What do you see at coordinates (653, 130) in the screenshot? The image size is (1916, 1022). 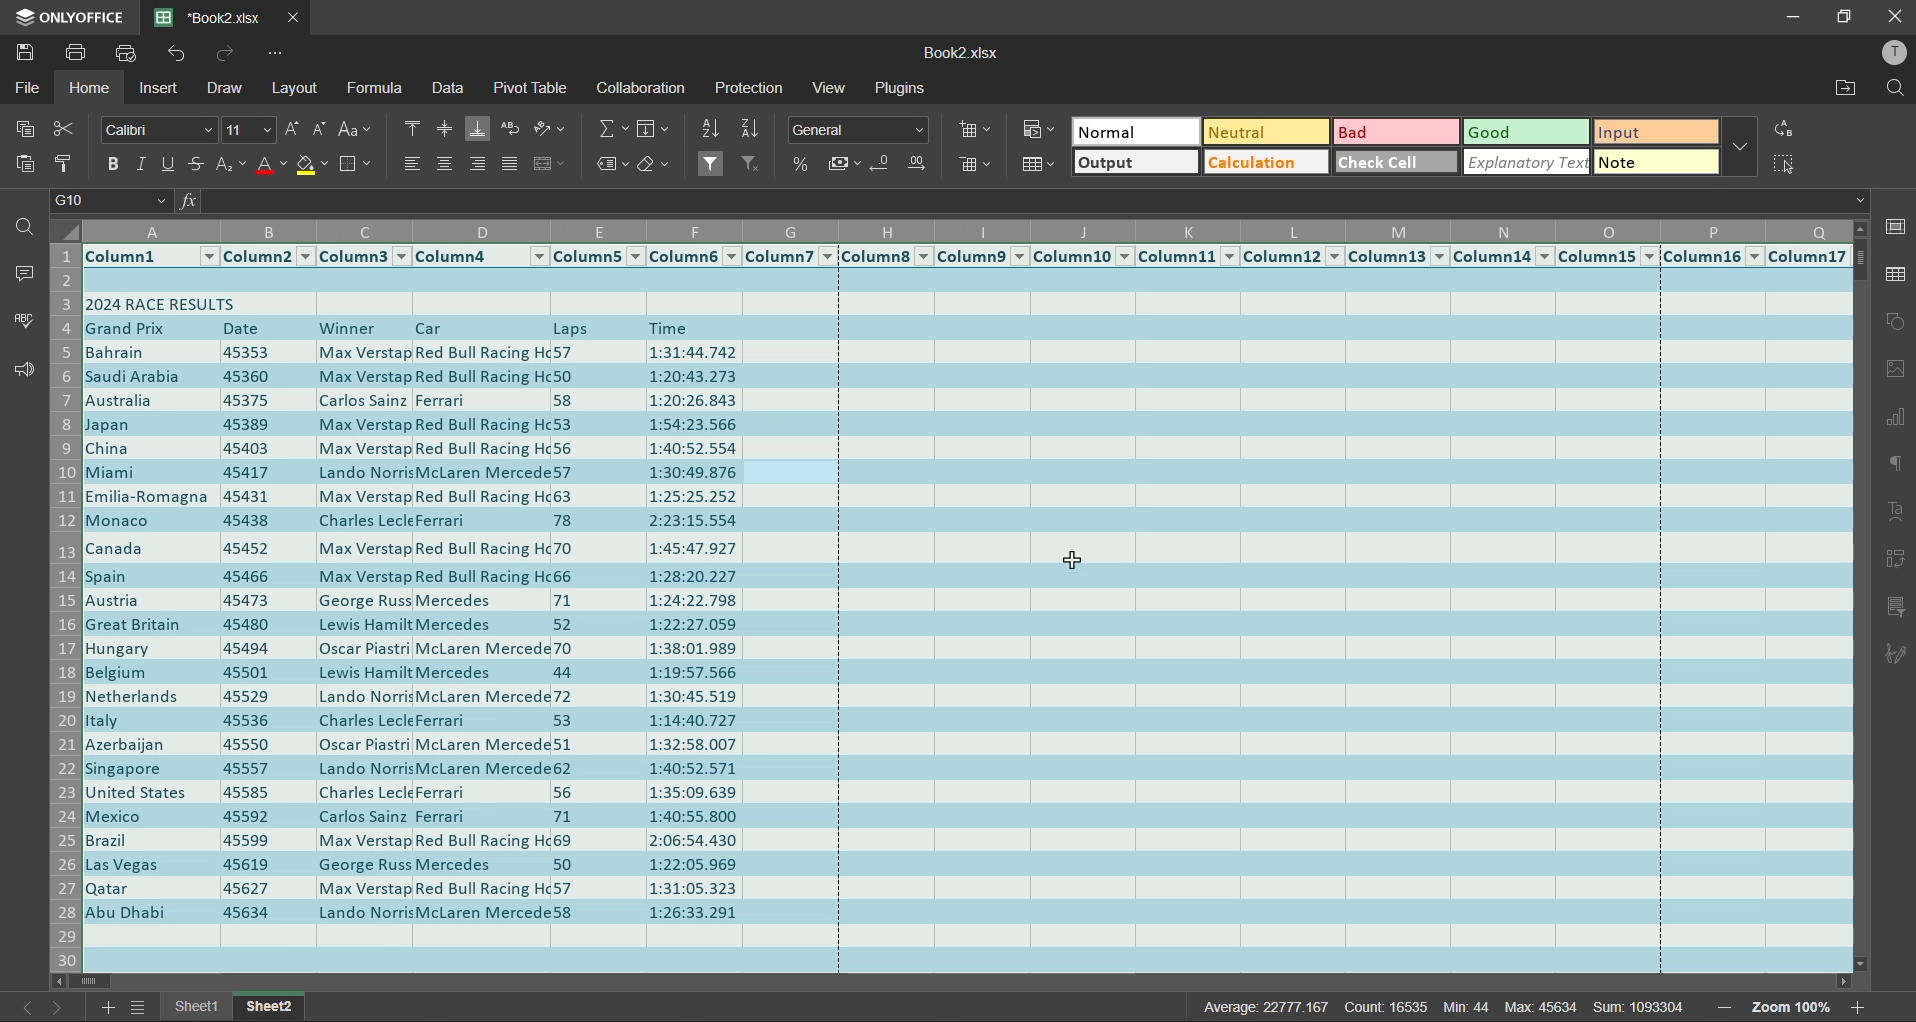 I see `fields` at bounding box center [653, 130].